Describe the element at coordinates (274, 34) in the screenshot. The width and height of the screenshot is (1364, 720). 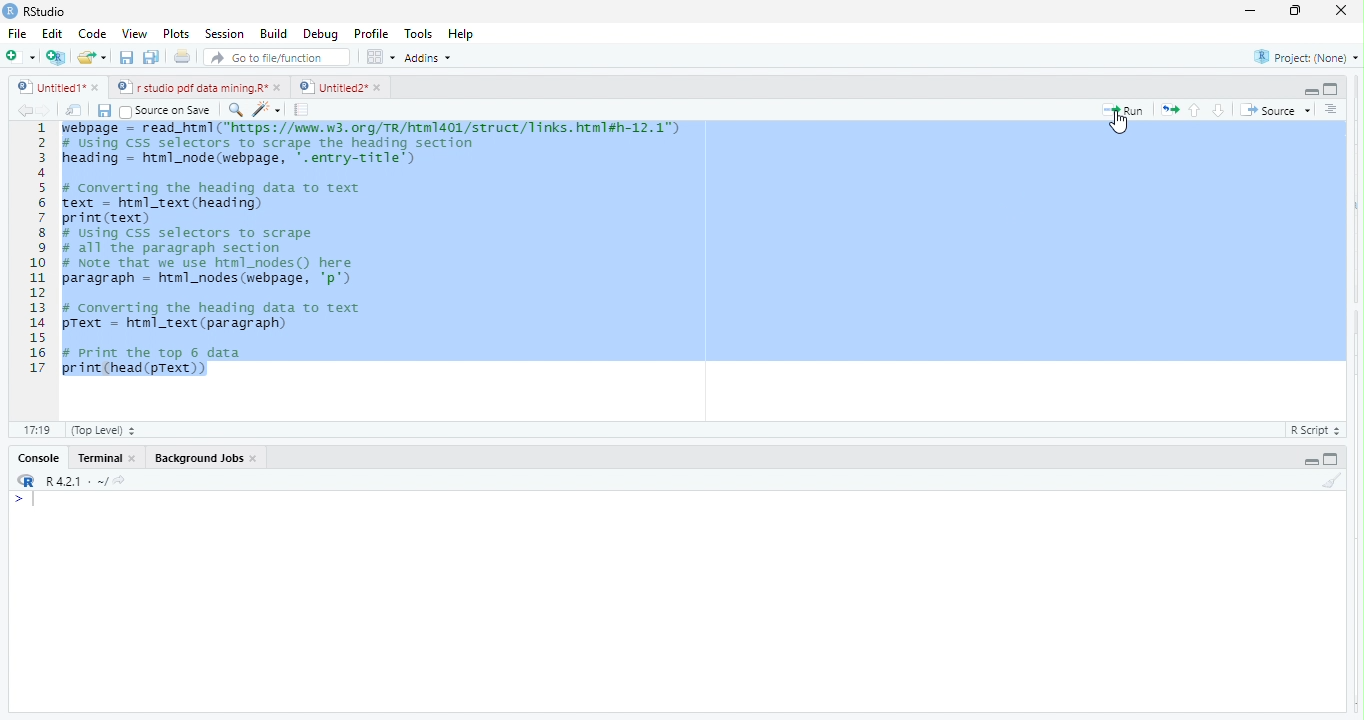
I see `Build` at that location.